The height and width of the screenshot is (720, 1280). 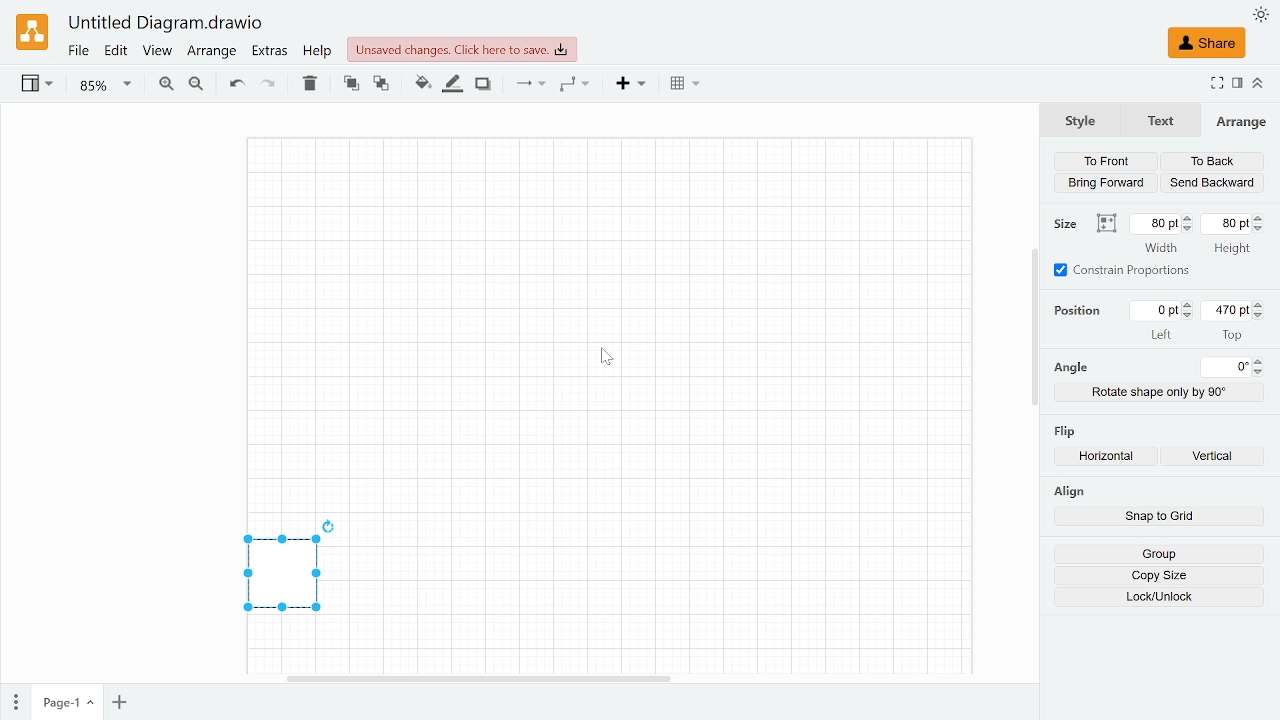 I want to click on Horizontal scrollbar, so click(x=479, y=677).